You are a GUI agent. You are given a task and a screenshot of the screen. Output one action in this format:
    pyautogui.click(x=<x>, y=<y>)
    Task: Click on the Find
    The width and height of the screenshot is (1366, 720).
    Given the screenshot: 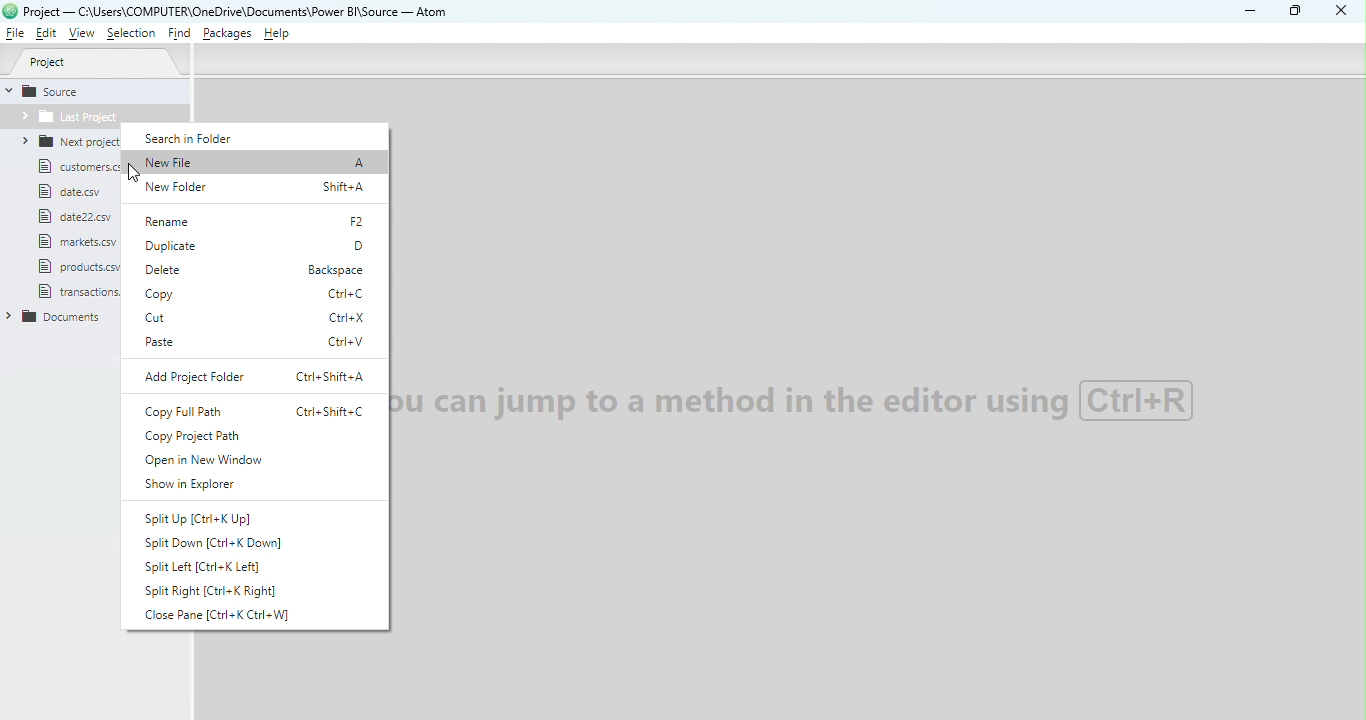 What is the action you would take?
    pyautogui.click(x=179, y=35)
    